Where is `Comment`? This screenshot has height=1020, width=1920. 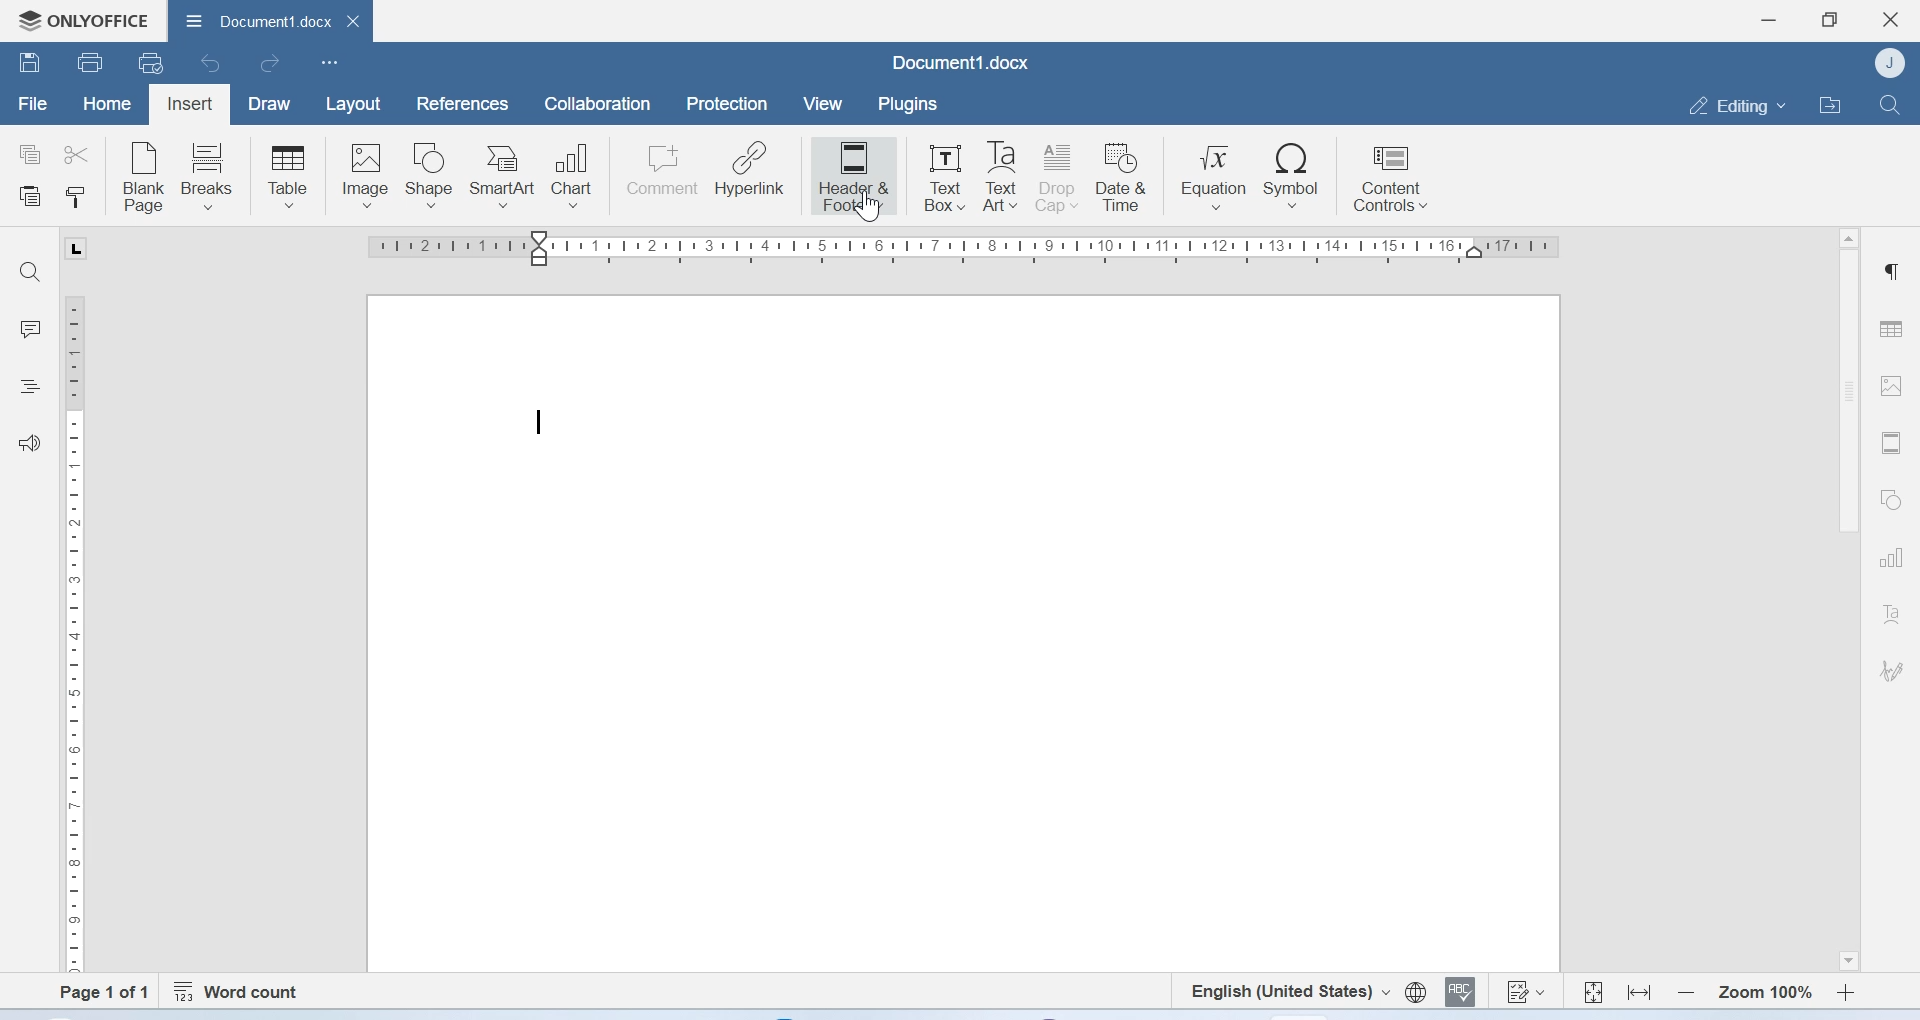 Comment is located at coordinates (663, 172).